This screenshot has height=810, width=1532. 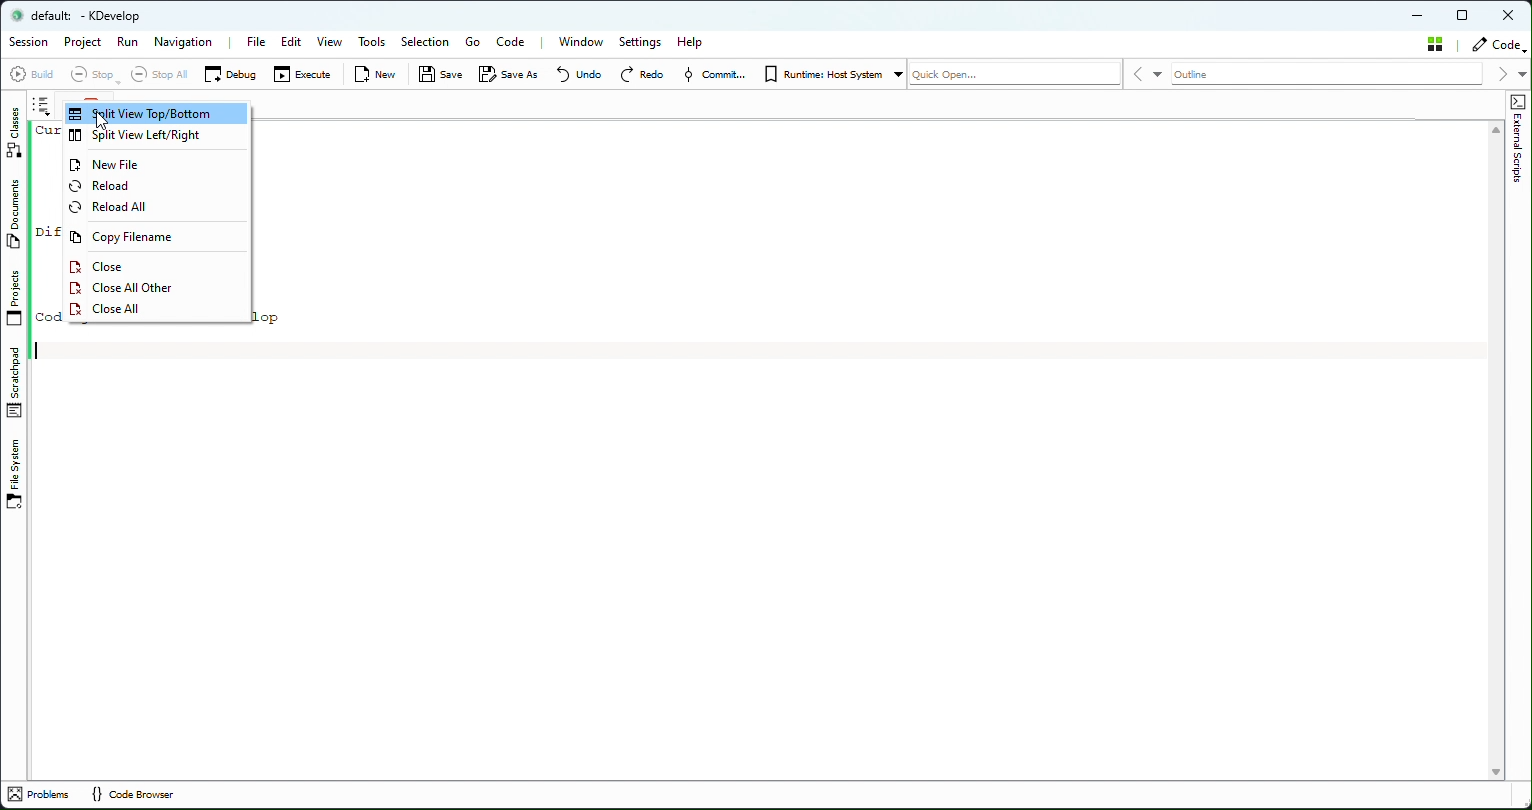 What do you see at coordinates (155, 136) in the screenshot?
I see `Split View Left/right` at bounding box center [155, 136].